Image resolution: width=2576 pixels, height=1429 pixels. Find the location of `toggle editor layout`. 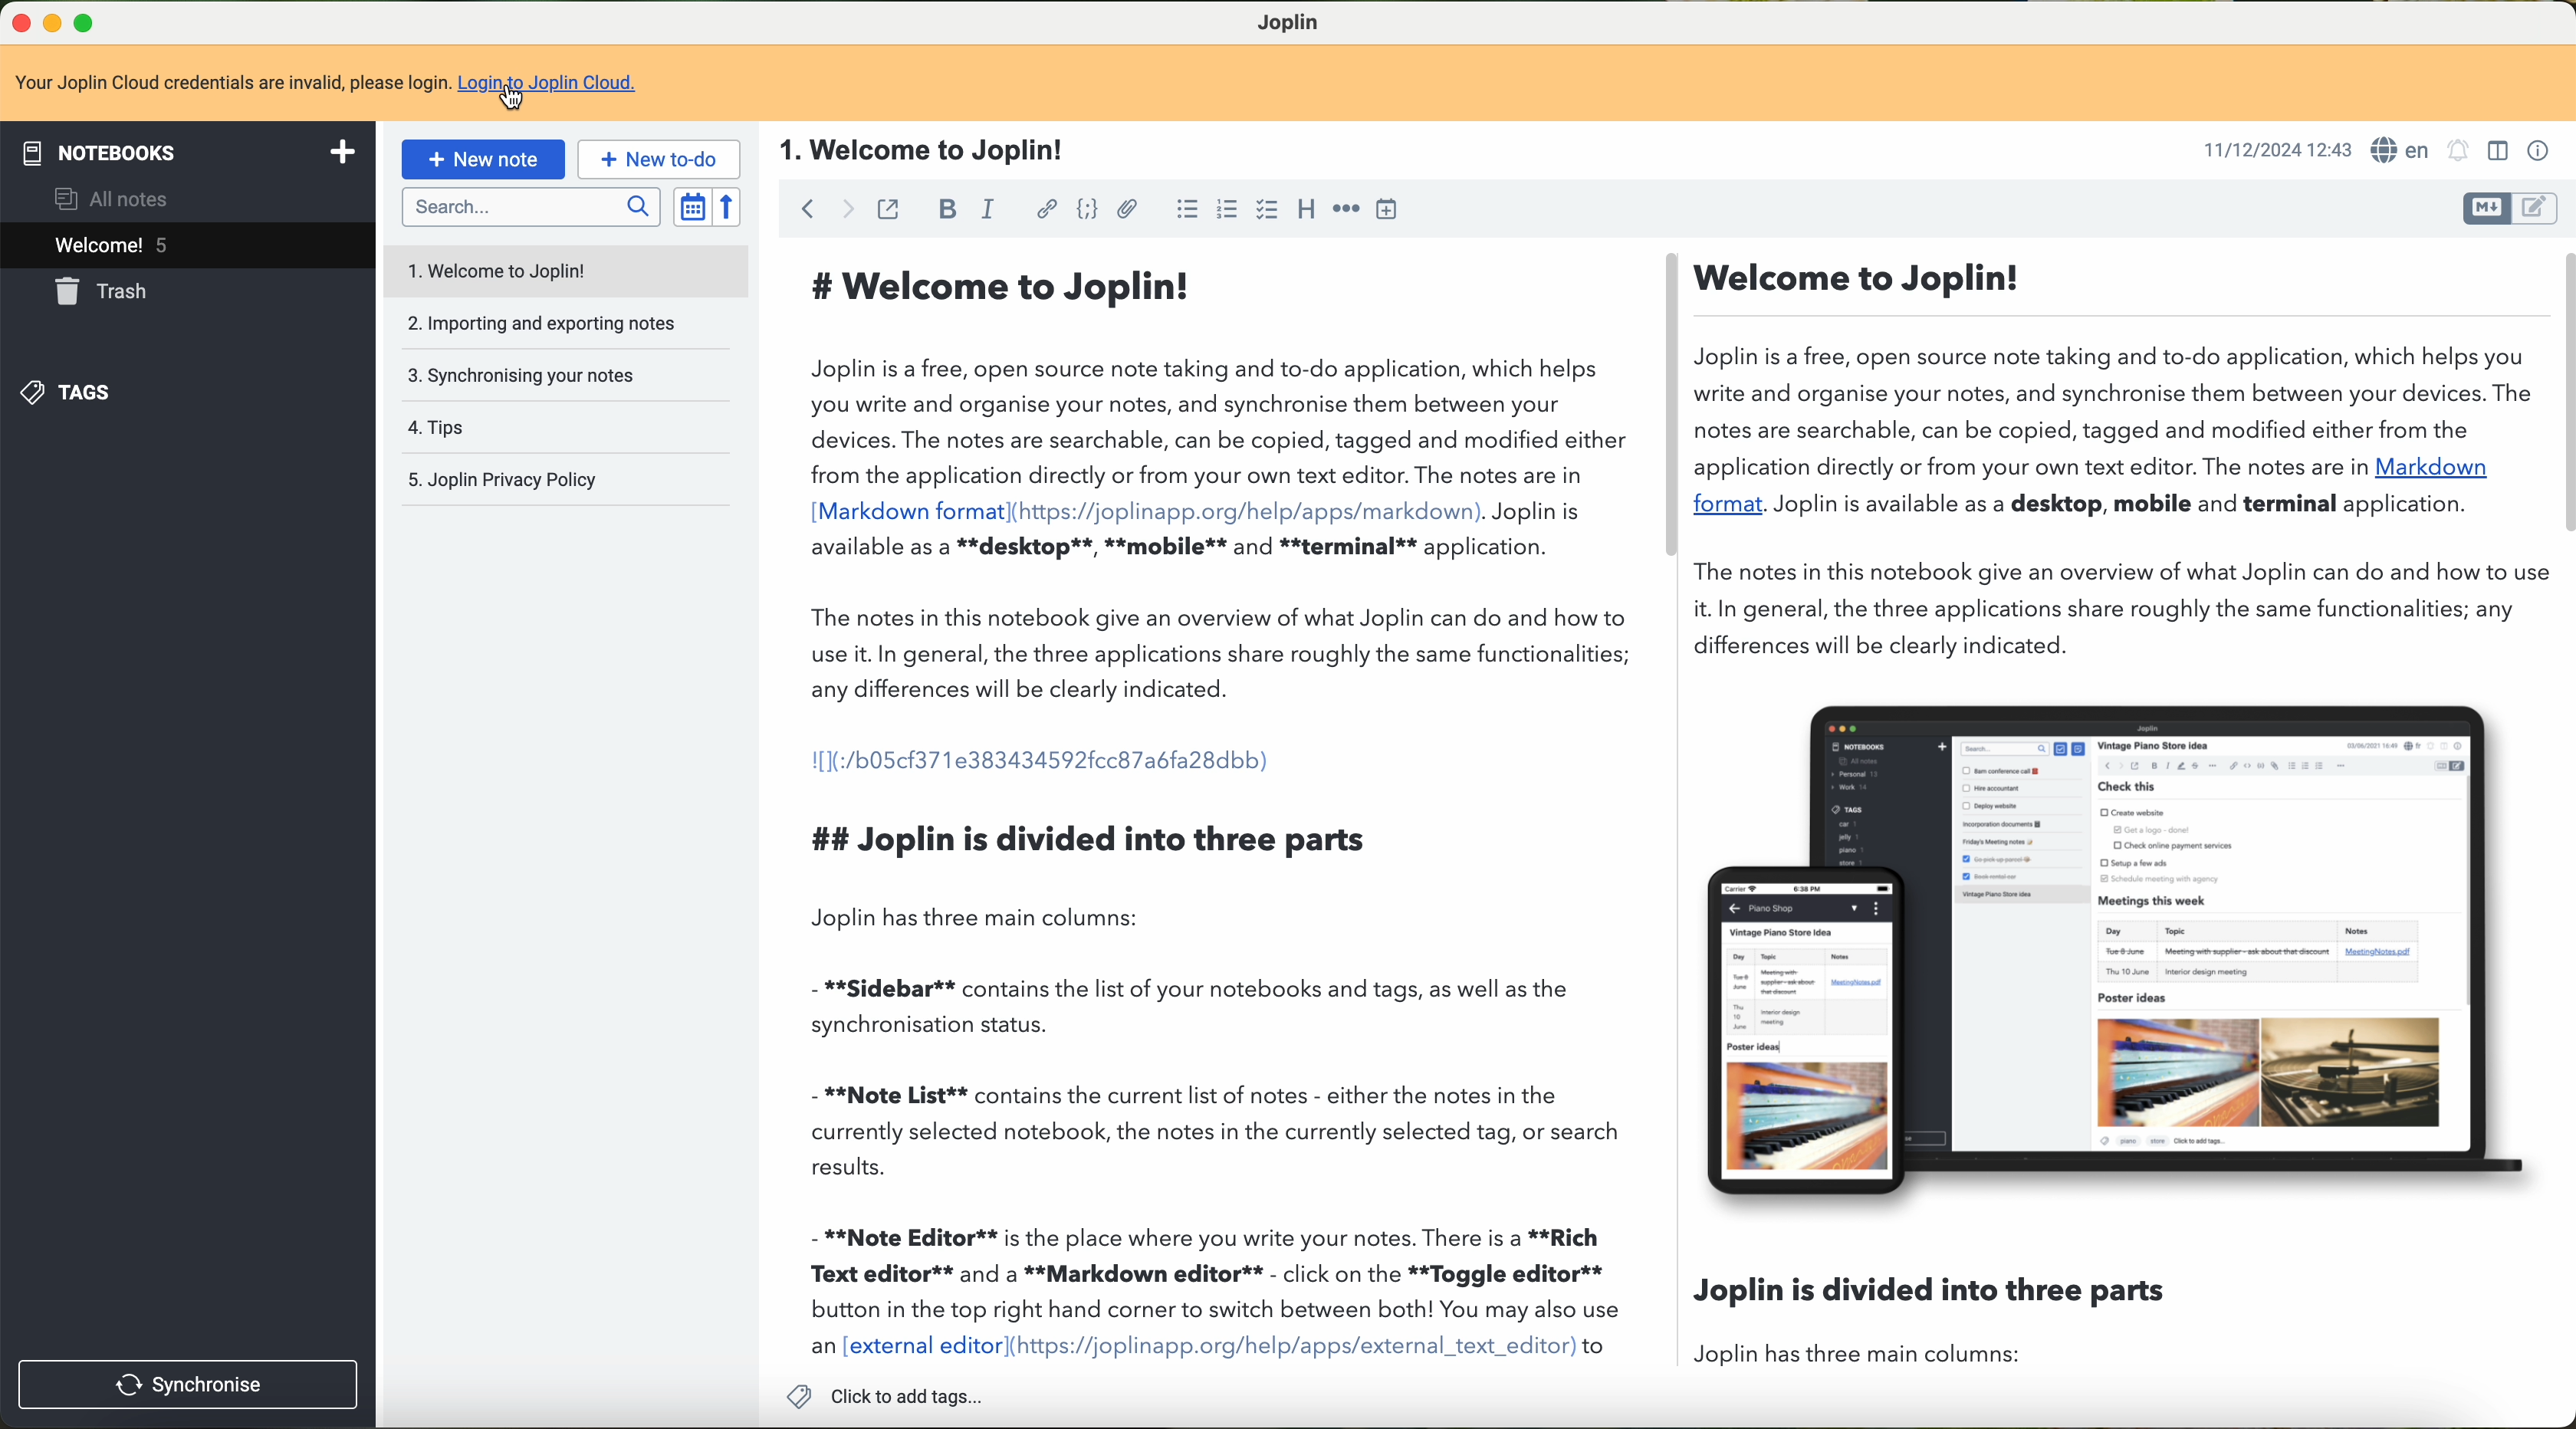

toggle editor layout is located at coordinates (2499, 152).